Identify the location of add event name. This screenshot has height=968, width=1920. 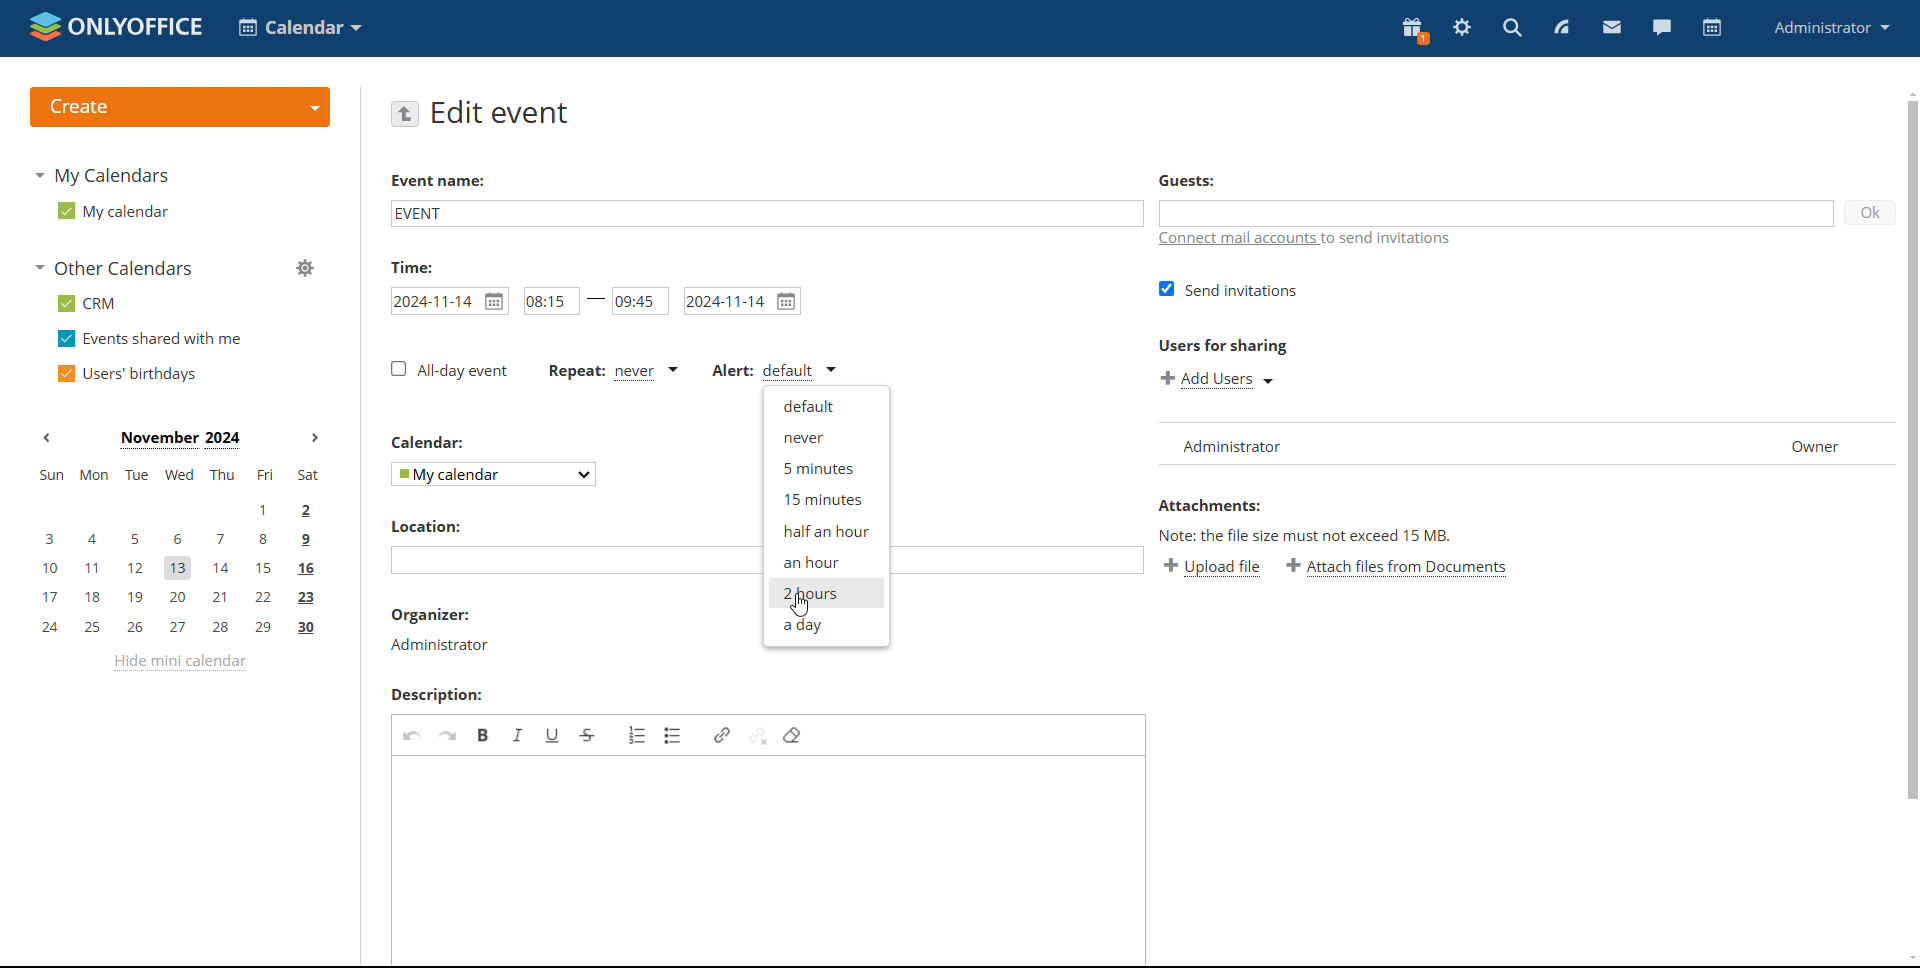
(767, 213).